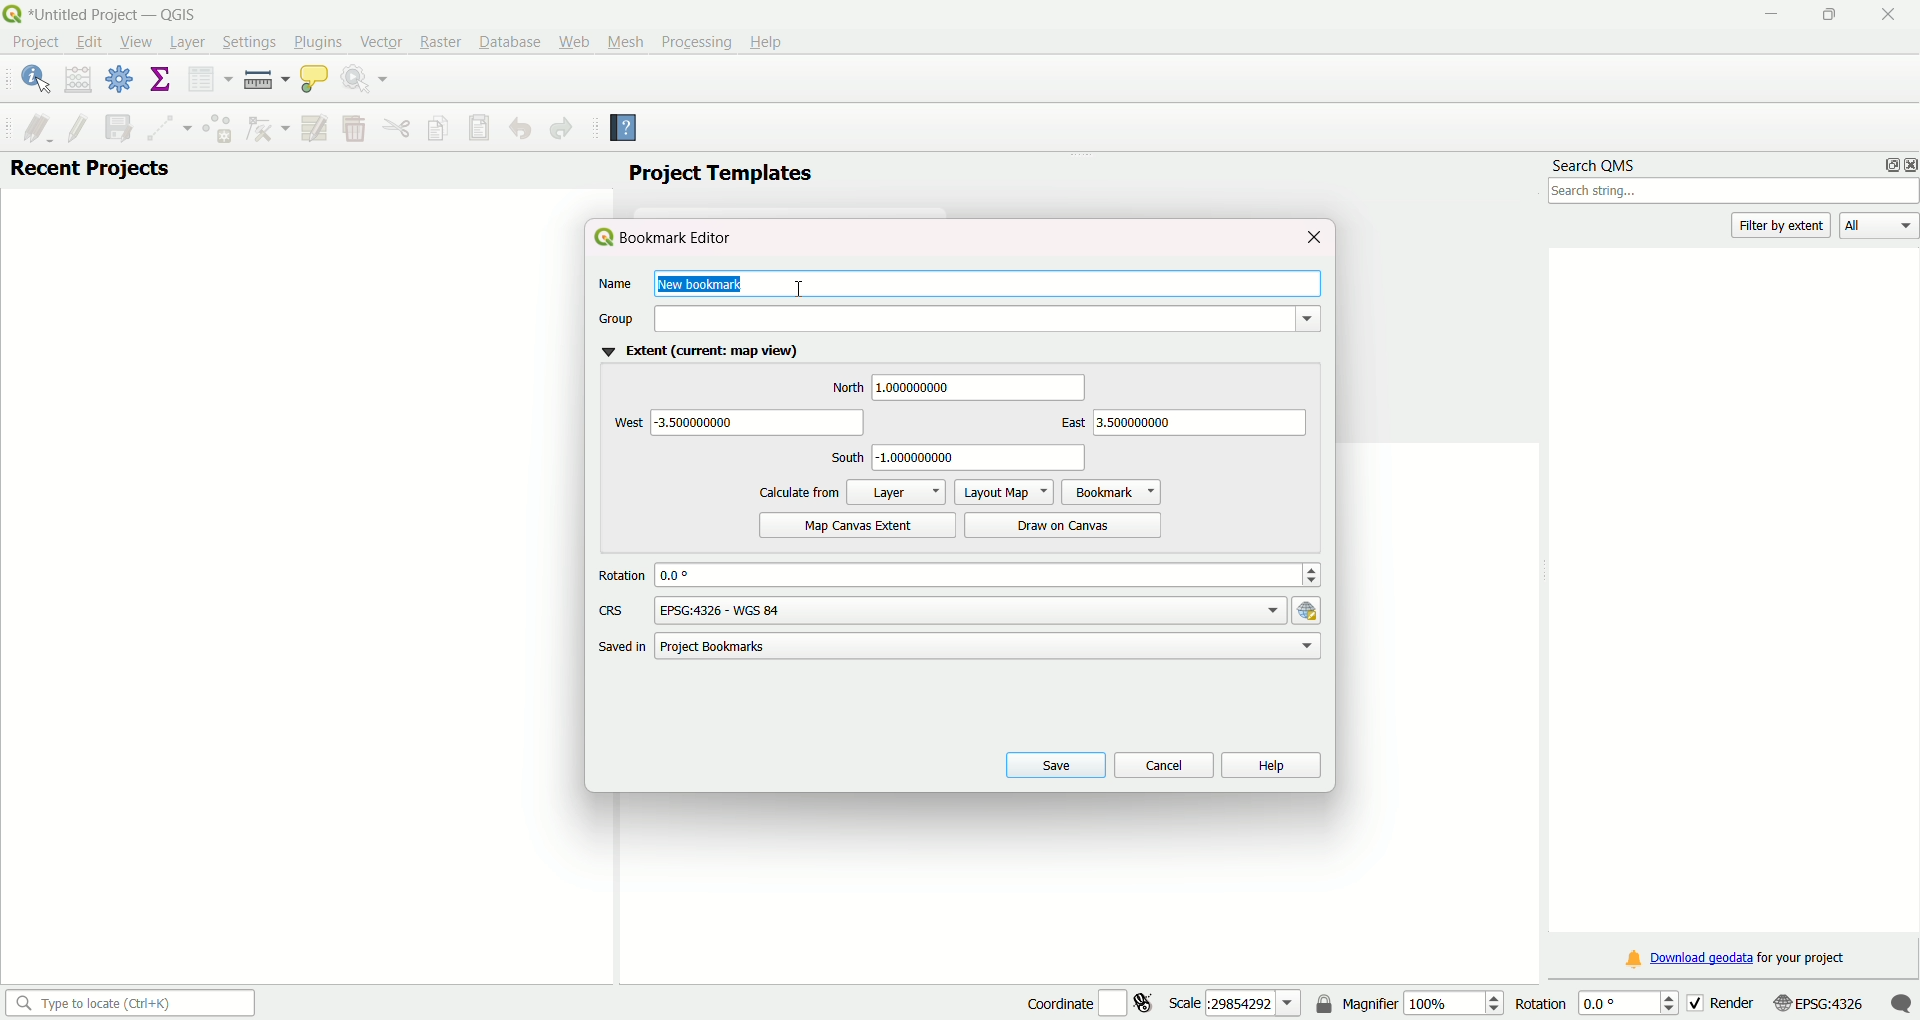 The image size is (1920, 1020). What do you see at coordinates (985, 318) in the screenshot?
I see `dropdown` at bounding box center [985, 318].